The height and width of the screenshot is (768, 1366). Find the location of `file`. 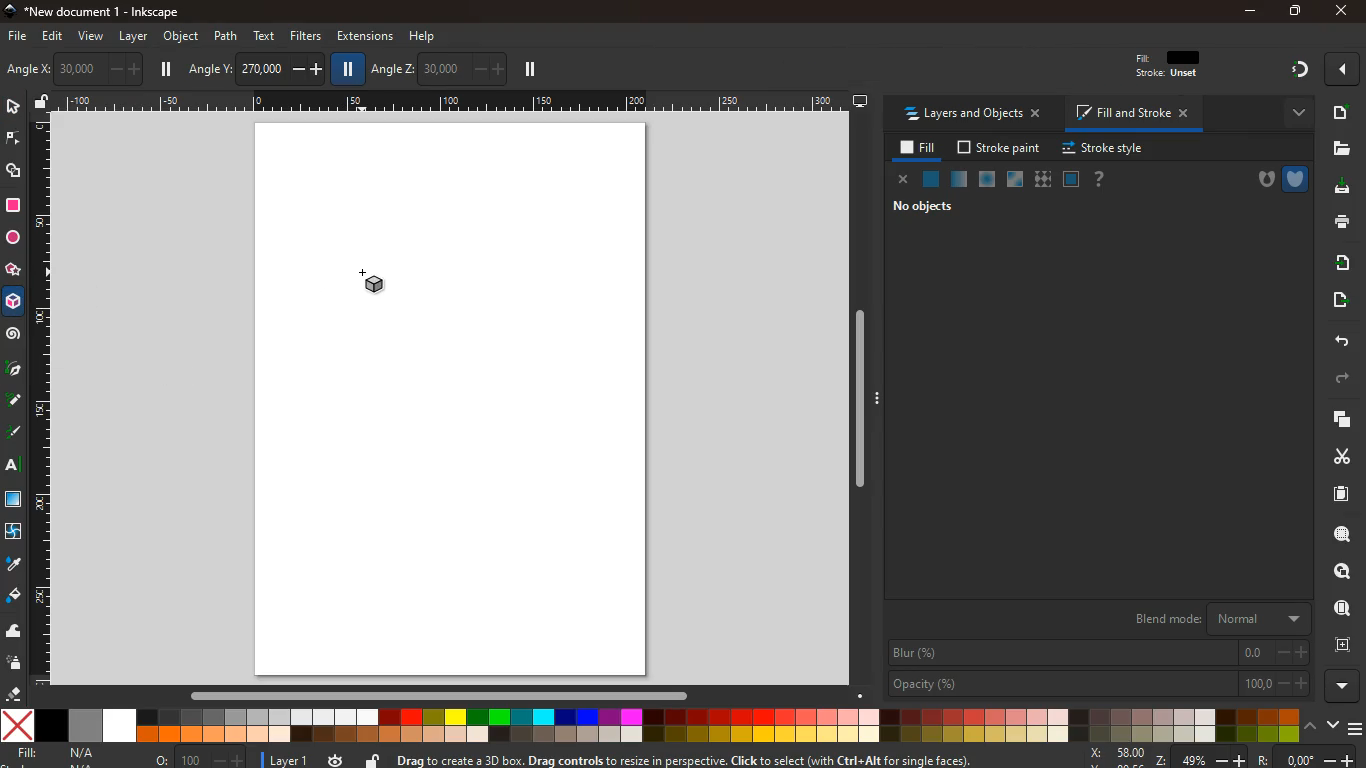

file is located at coordinates (1342, 148).